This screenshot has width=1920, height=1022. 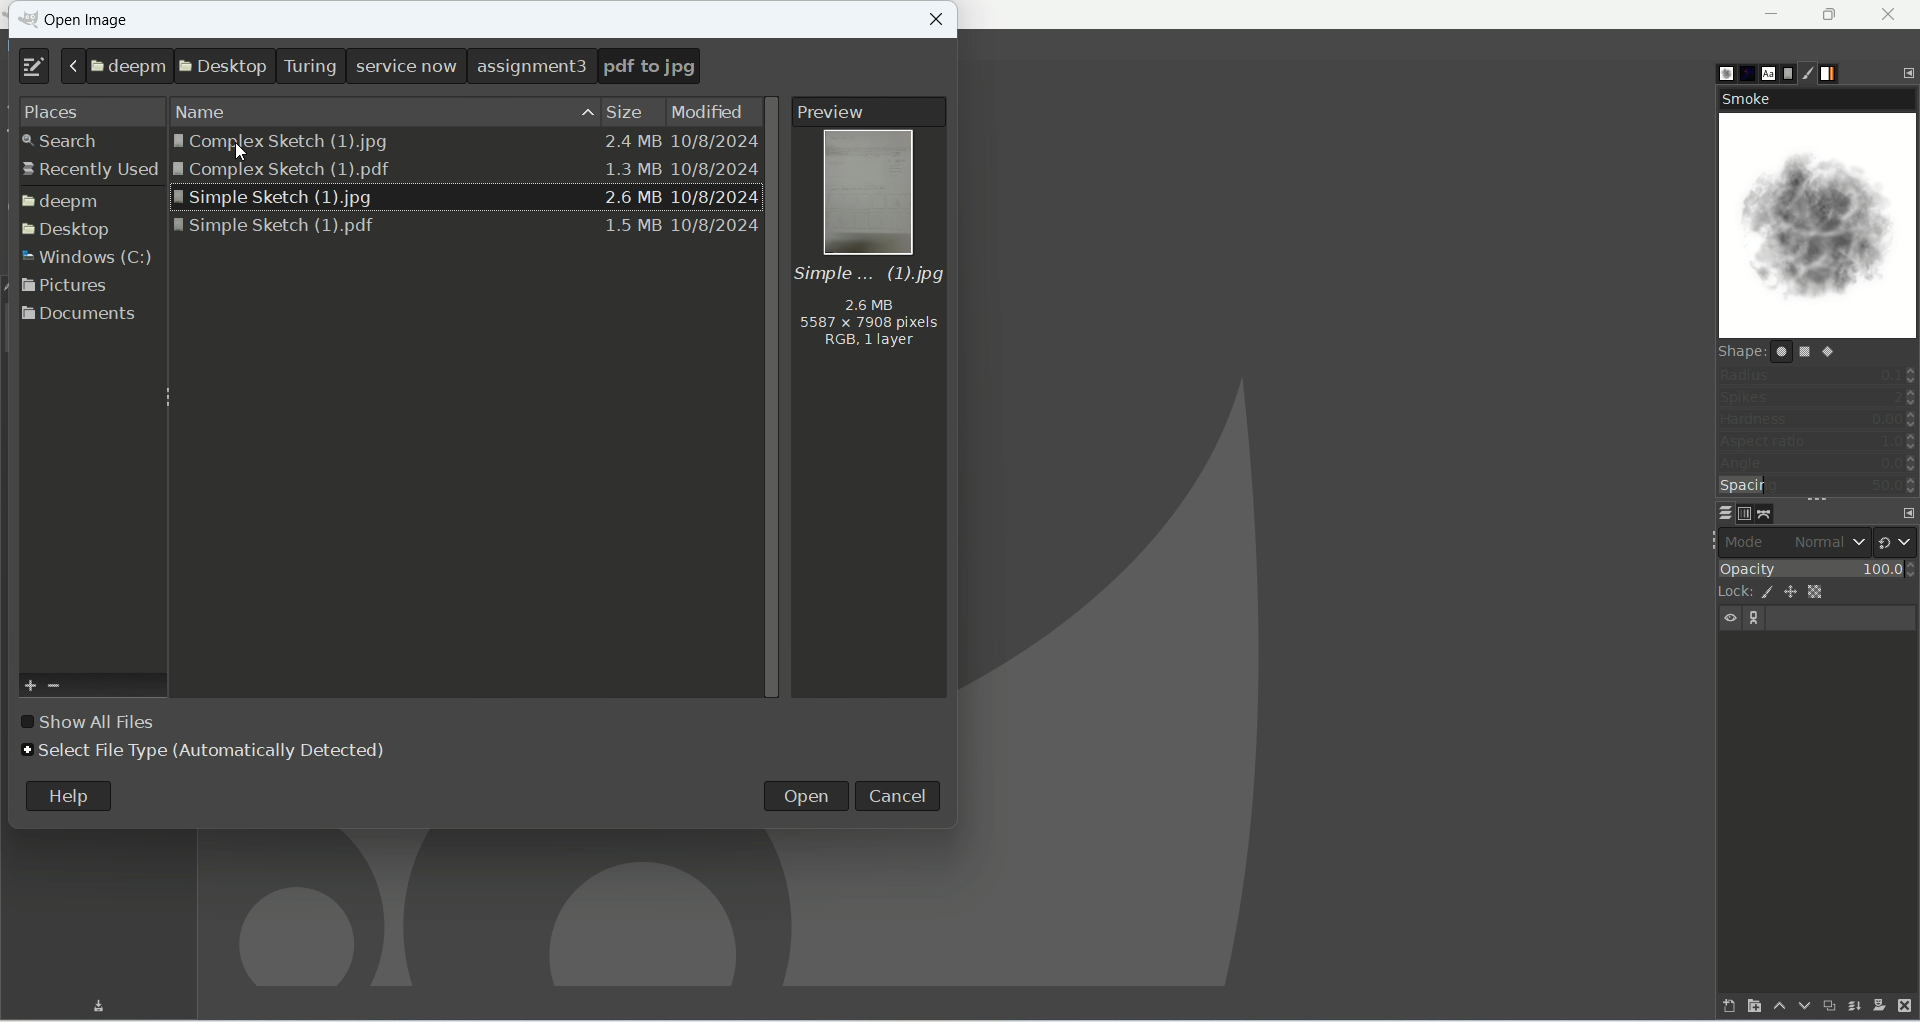 I want to click on lower this layer, so click(x=1804, y=1007).